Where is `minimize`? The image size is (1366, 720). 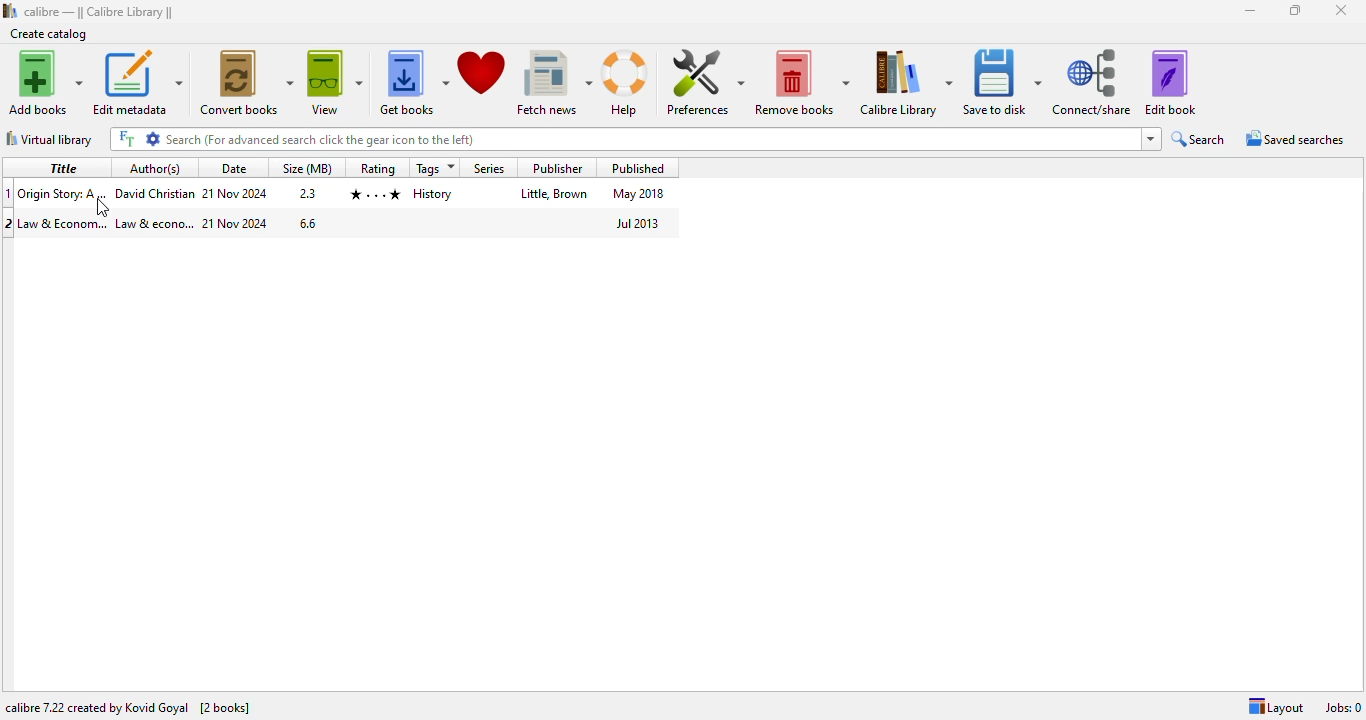
minimize is located at coordinates (1249, 11).